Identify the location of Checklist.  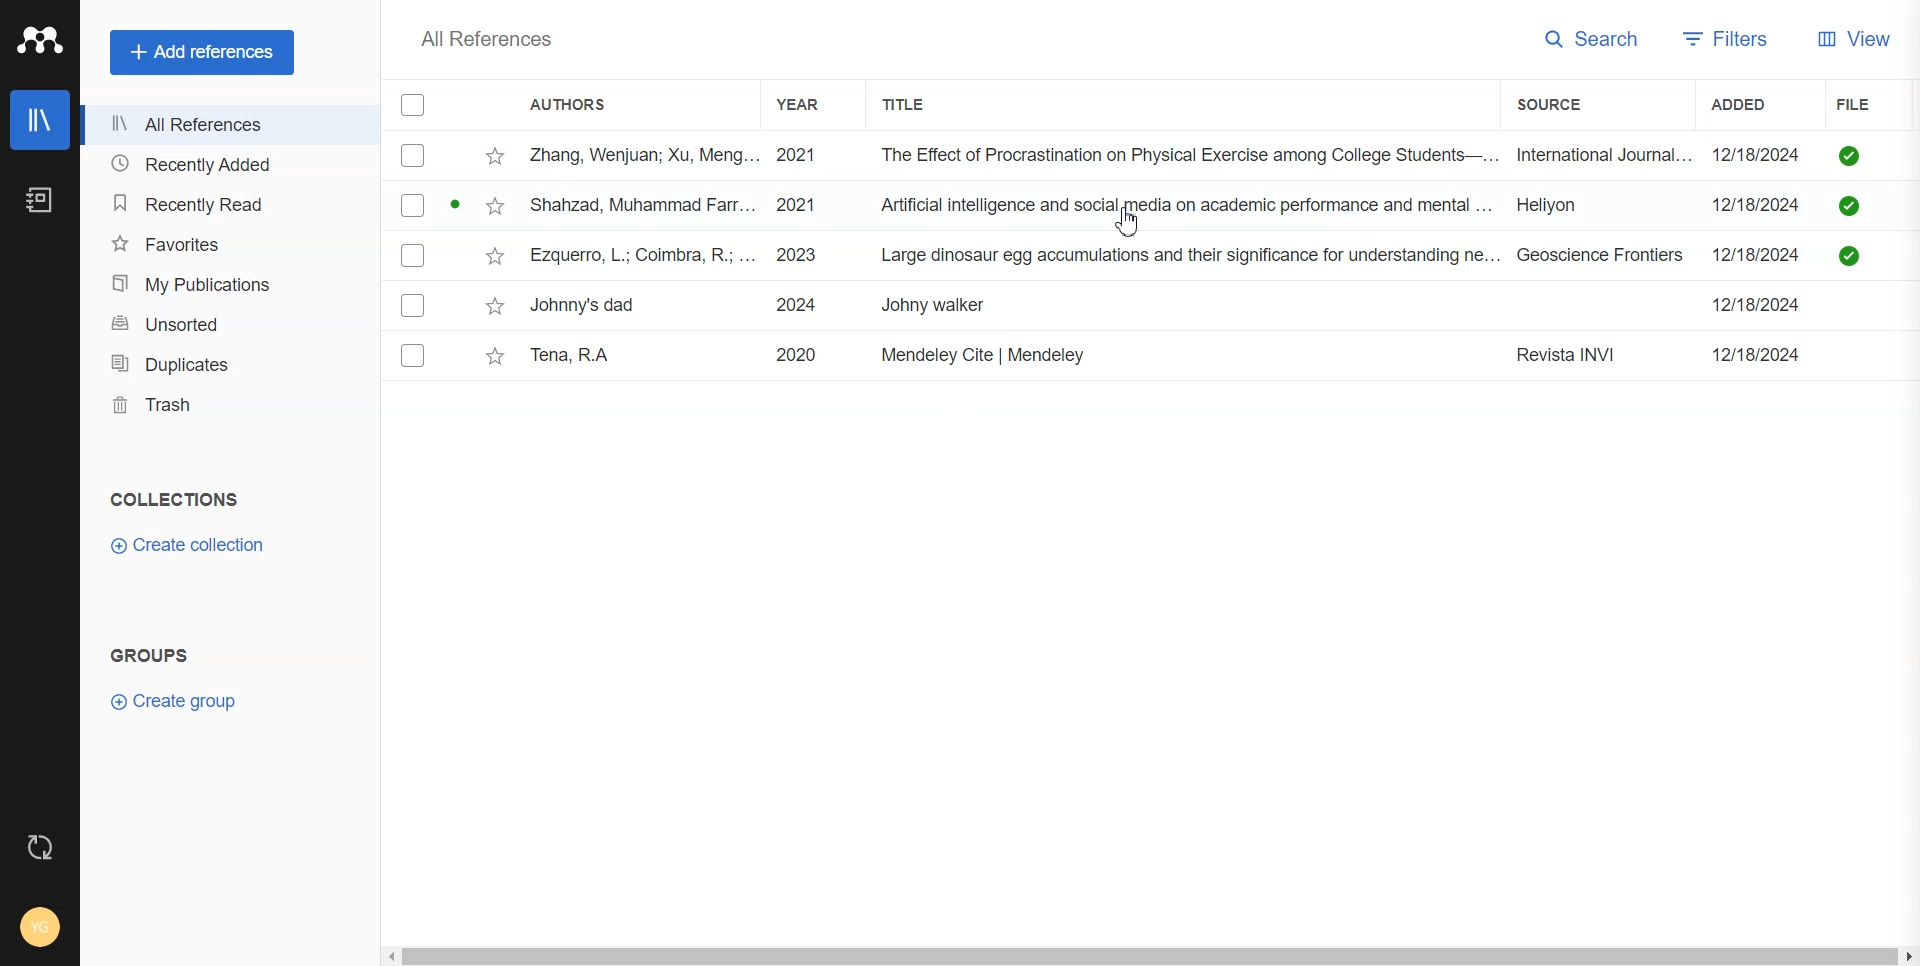
(413, 104).